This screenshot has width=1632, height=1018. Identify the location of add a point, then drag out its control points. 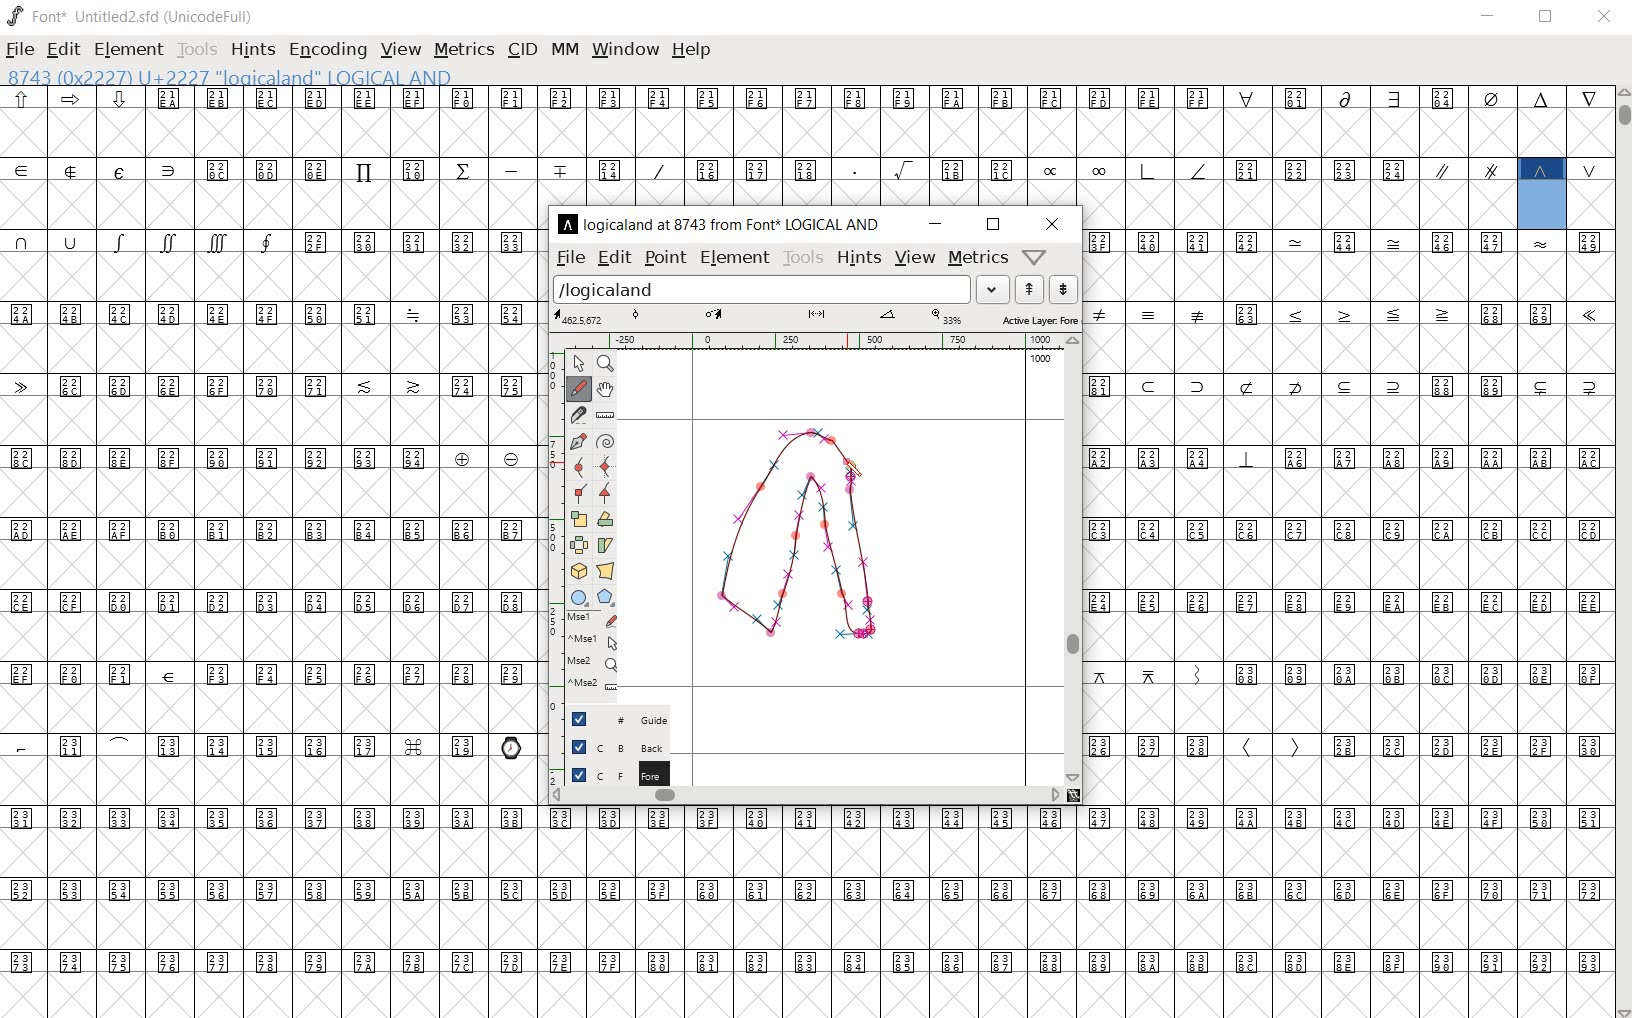
(580, 441).